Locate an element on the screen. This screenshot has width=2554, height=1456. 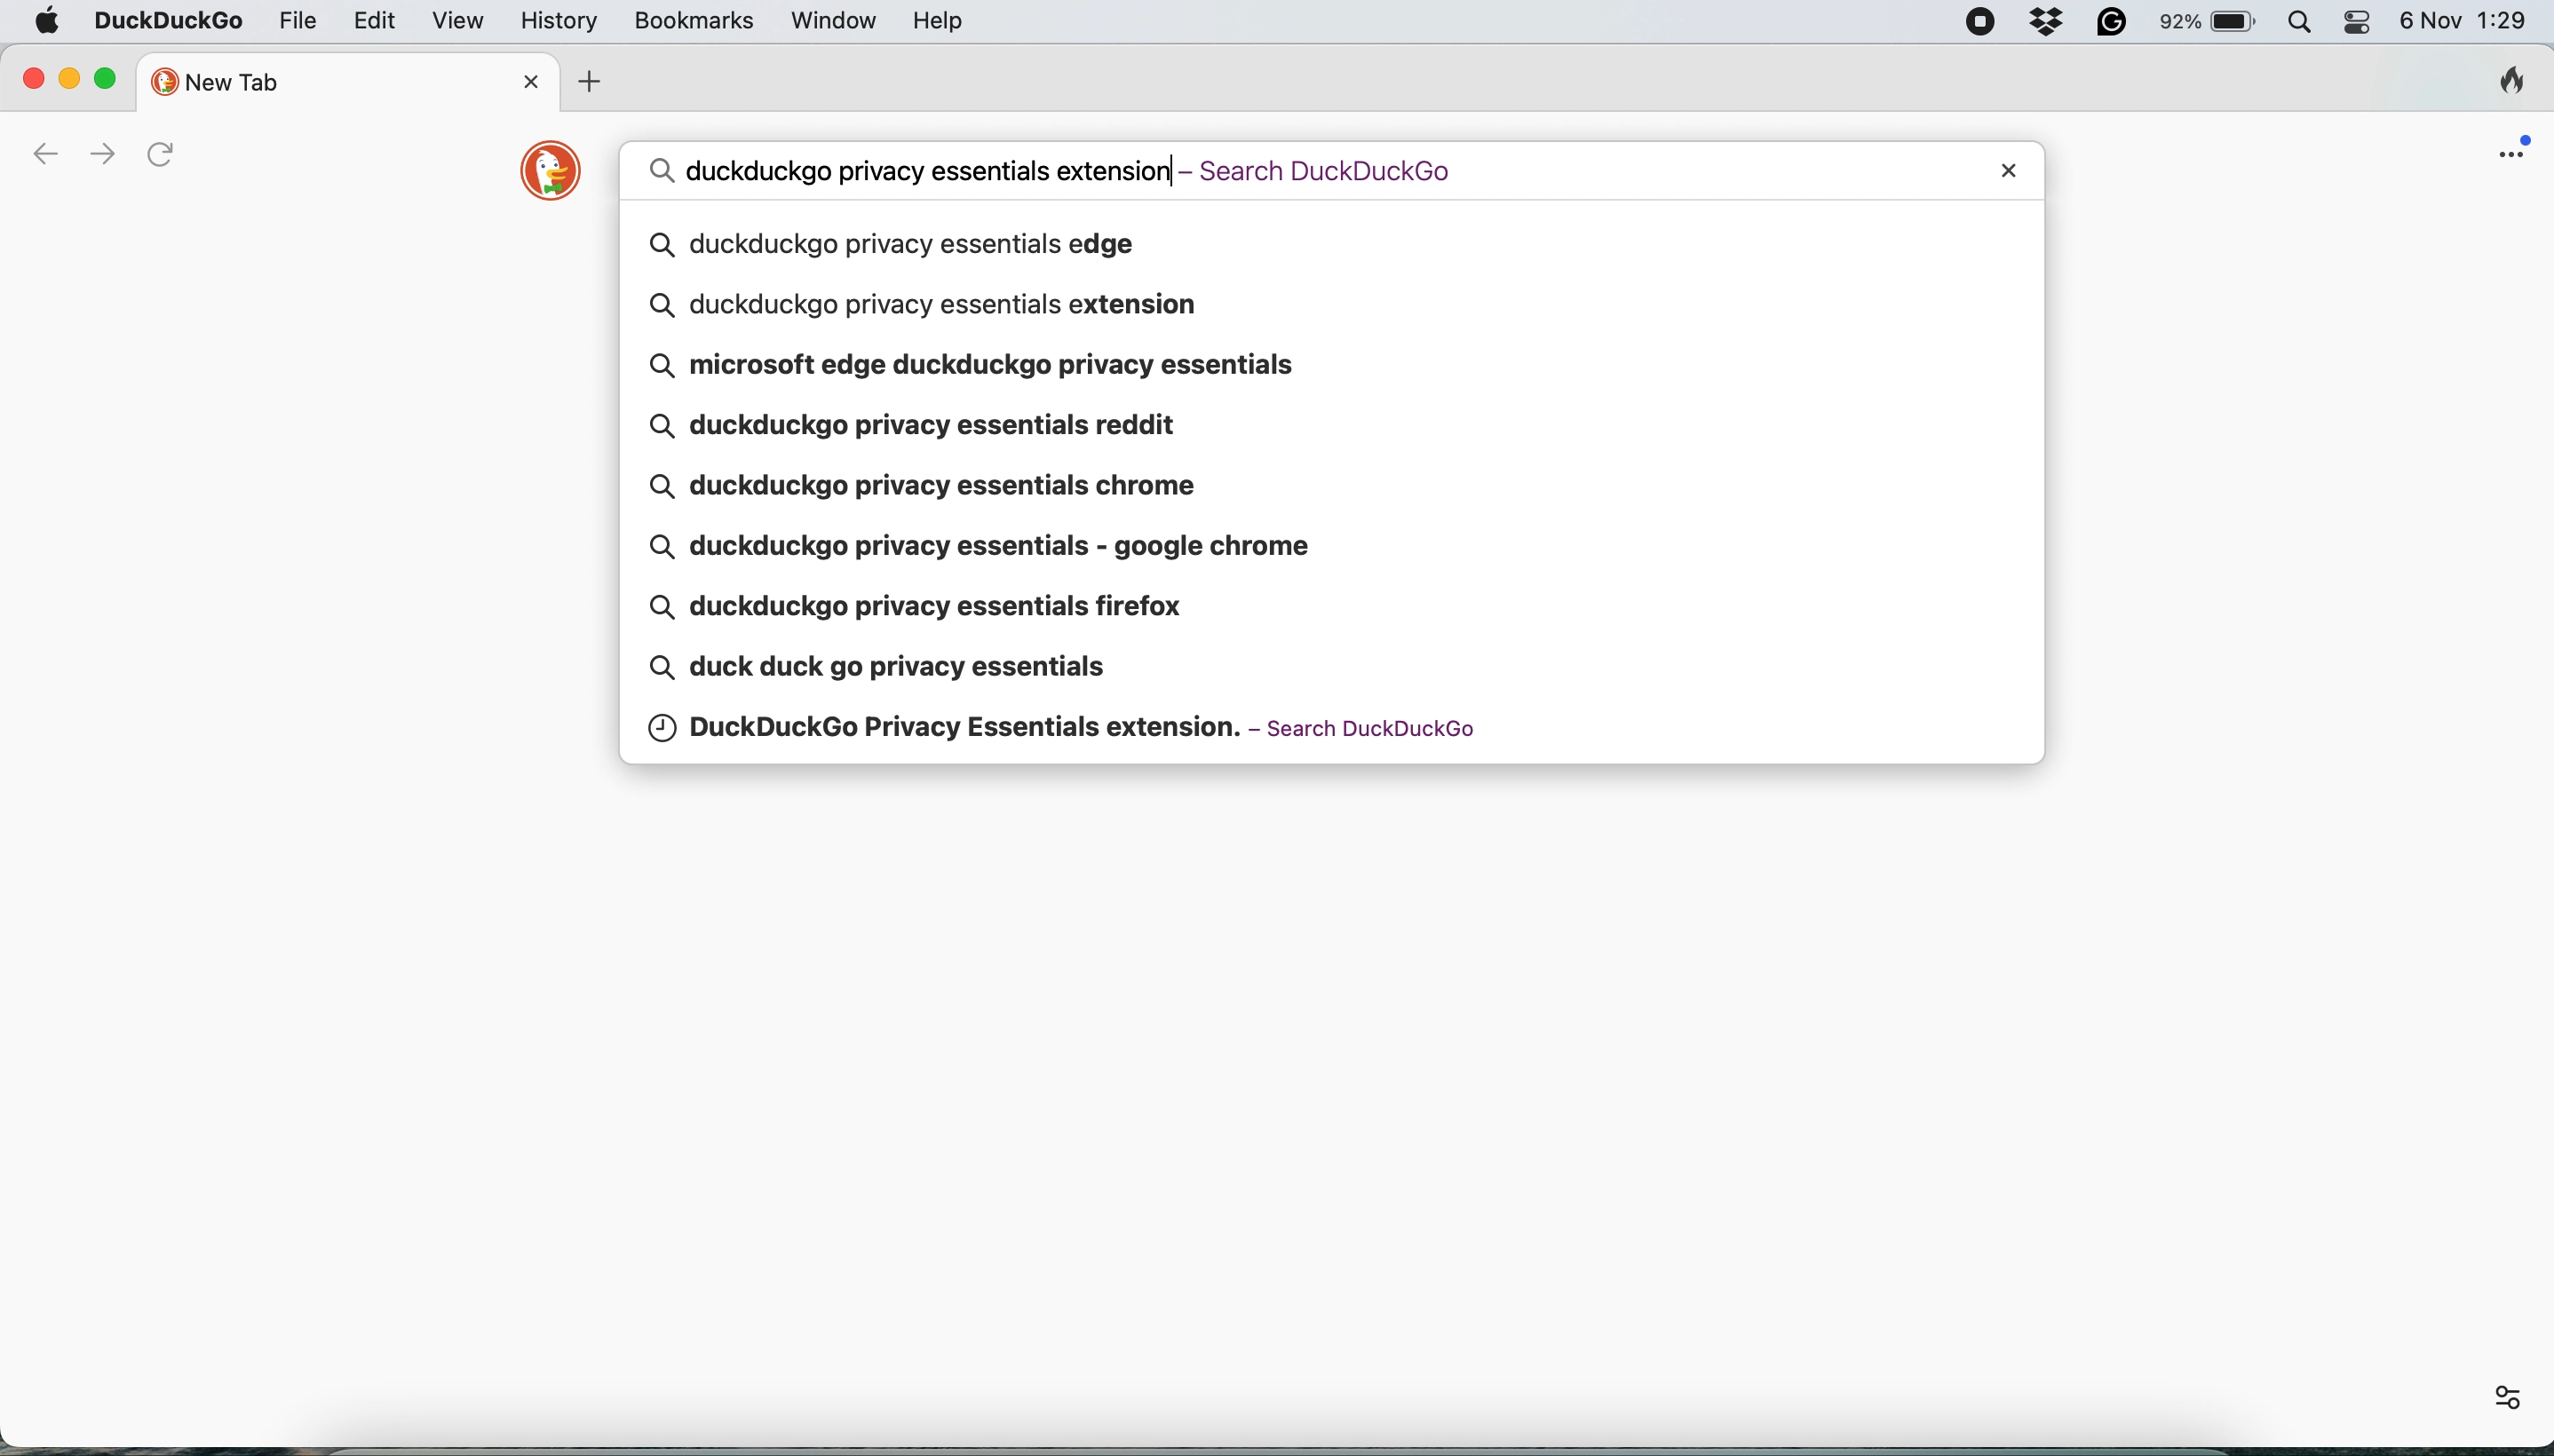
spotlight search is located at coordinates (2302, 21).